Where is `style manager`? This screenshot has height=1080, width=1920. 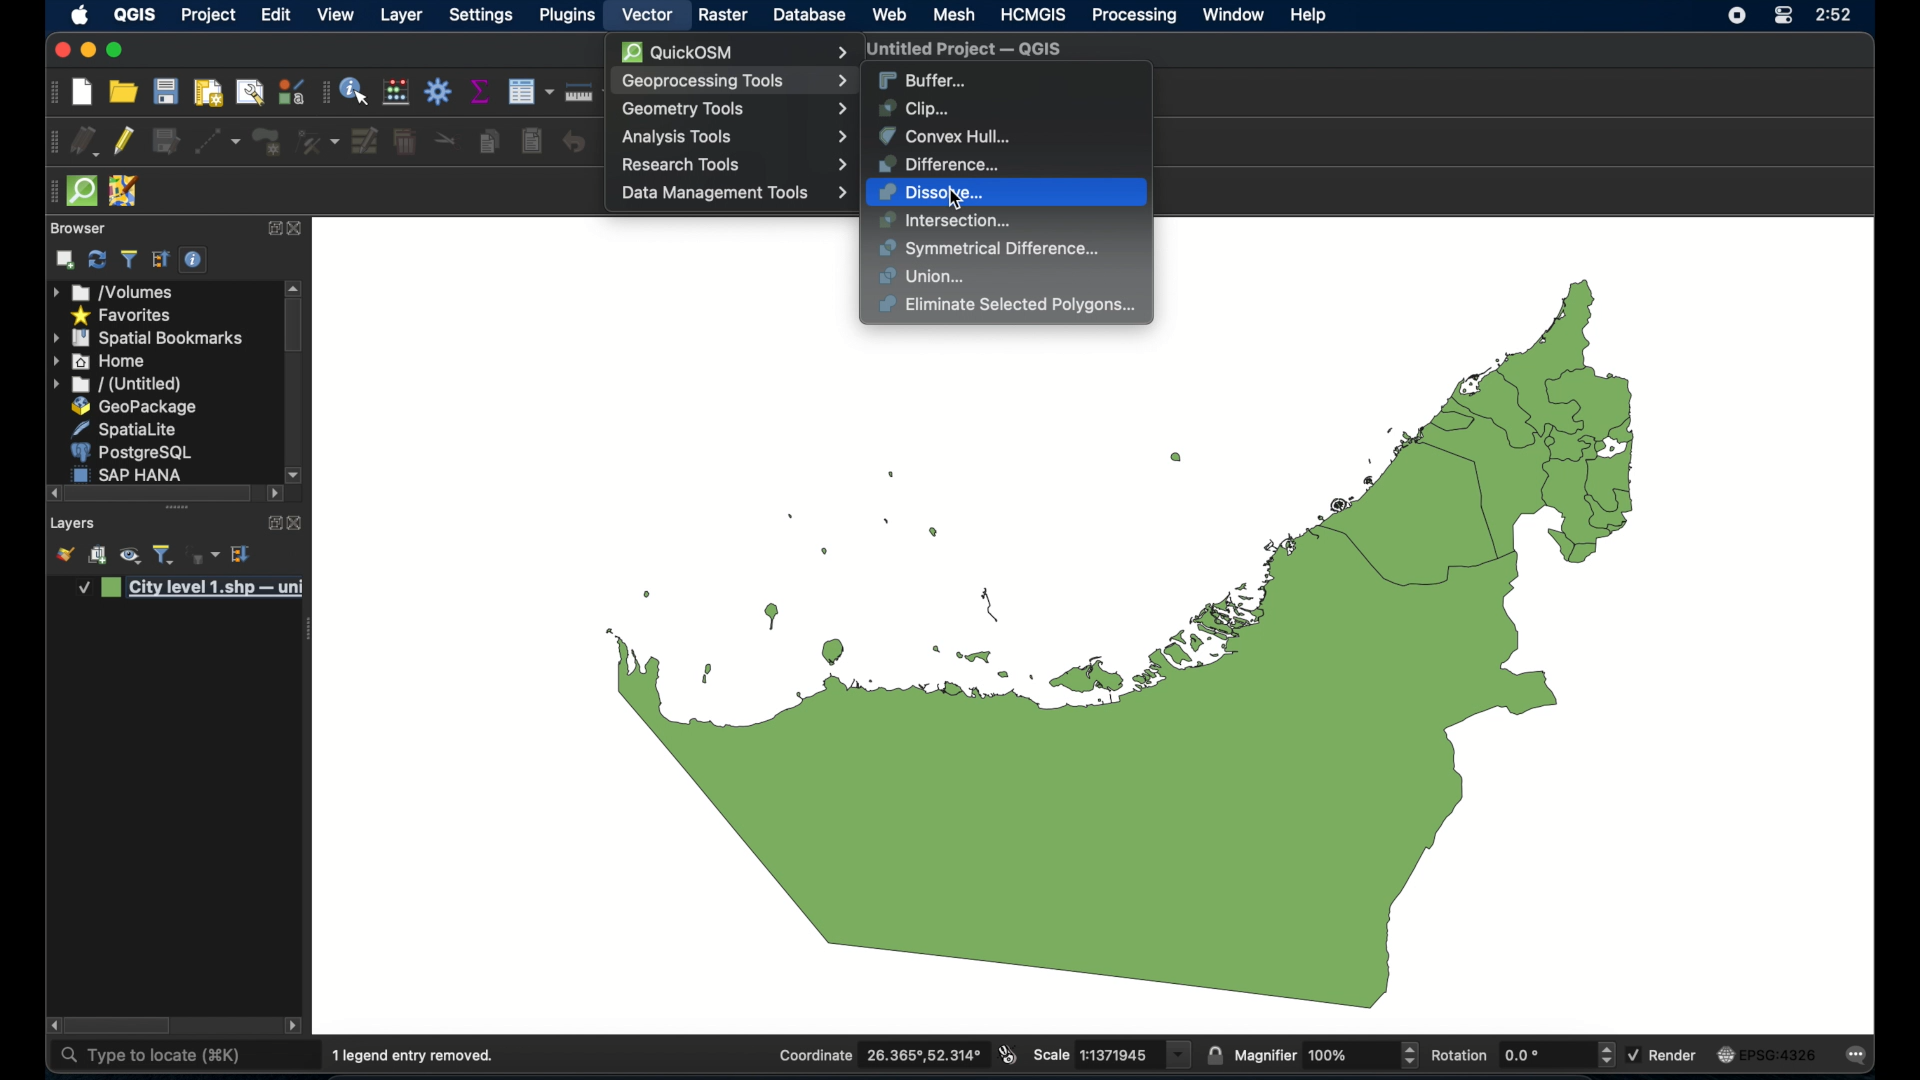
style manager is located at coordinates (289, 91).